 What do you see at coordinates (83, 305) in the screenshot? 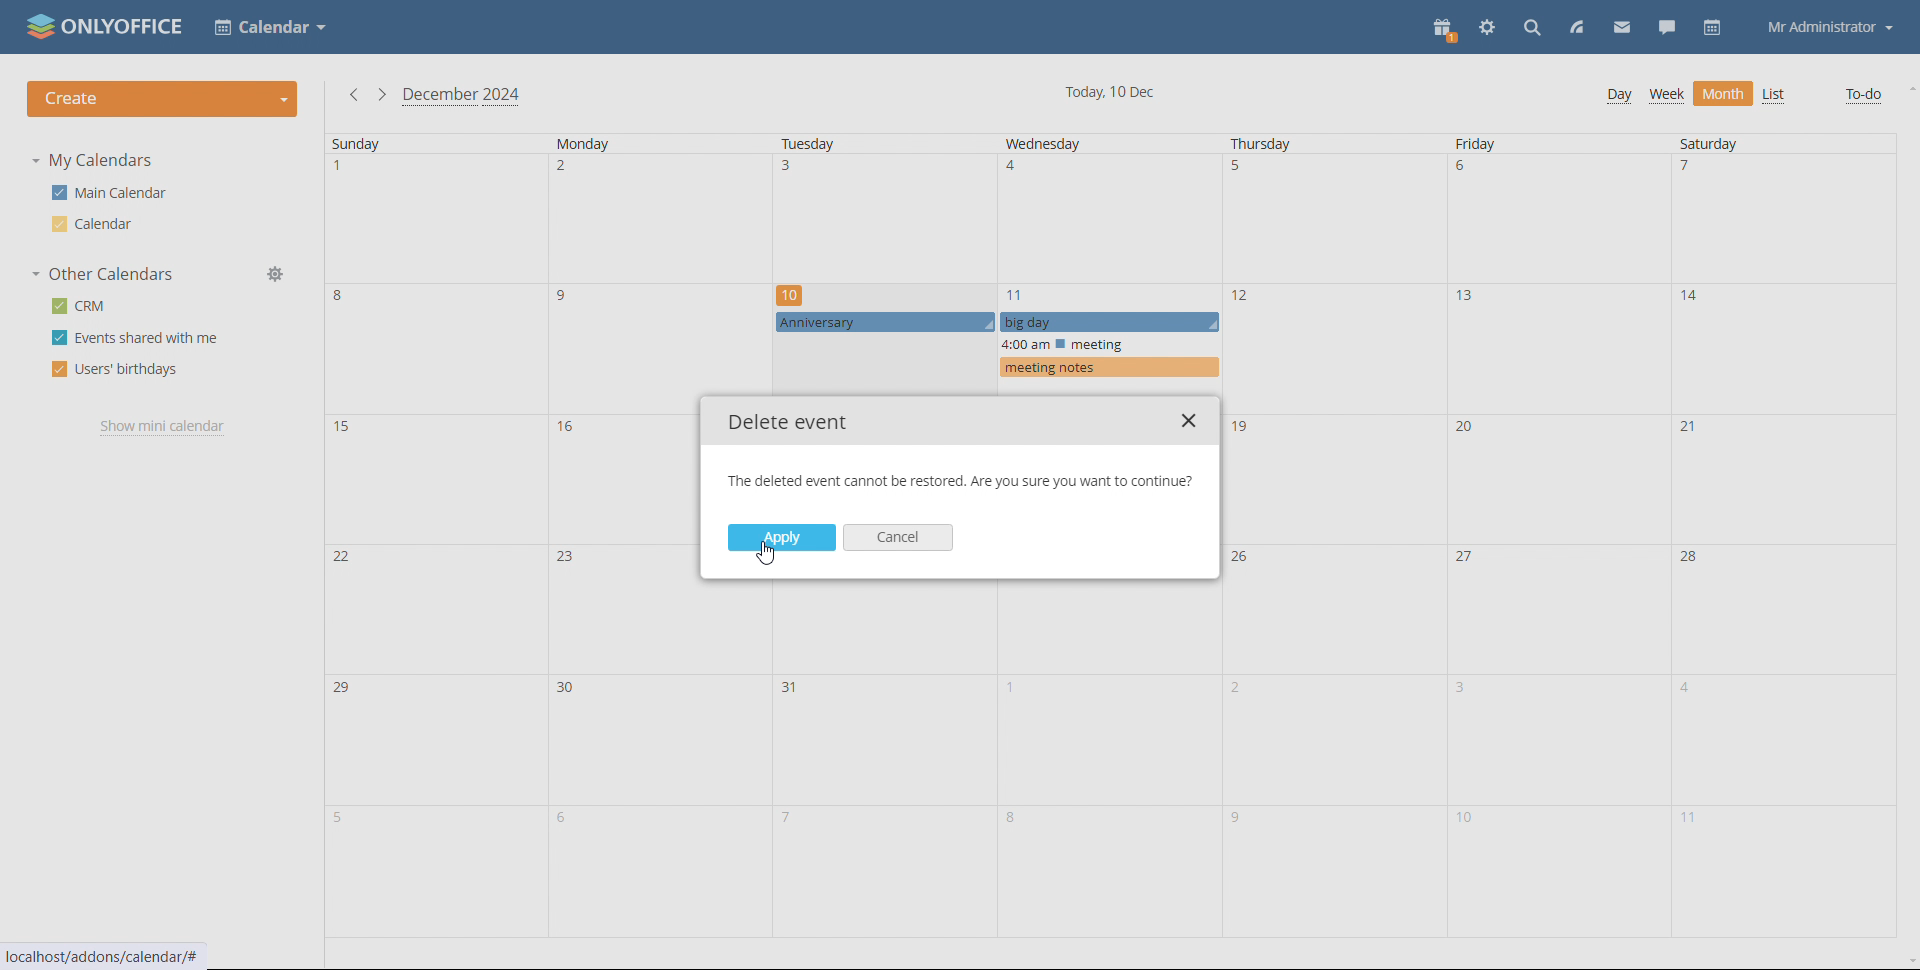
I see `crm` at bounding box center [83, 305].